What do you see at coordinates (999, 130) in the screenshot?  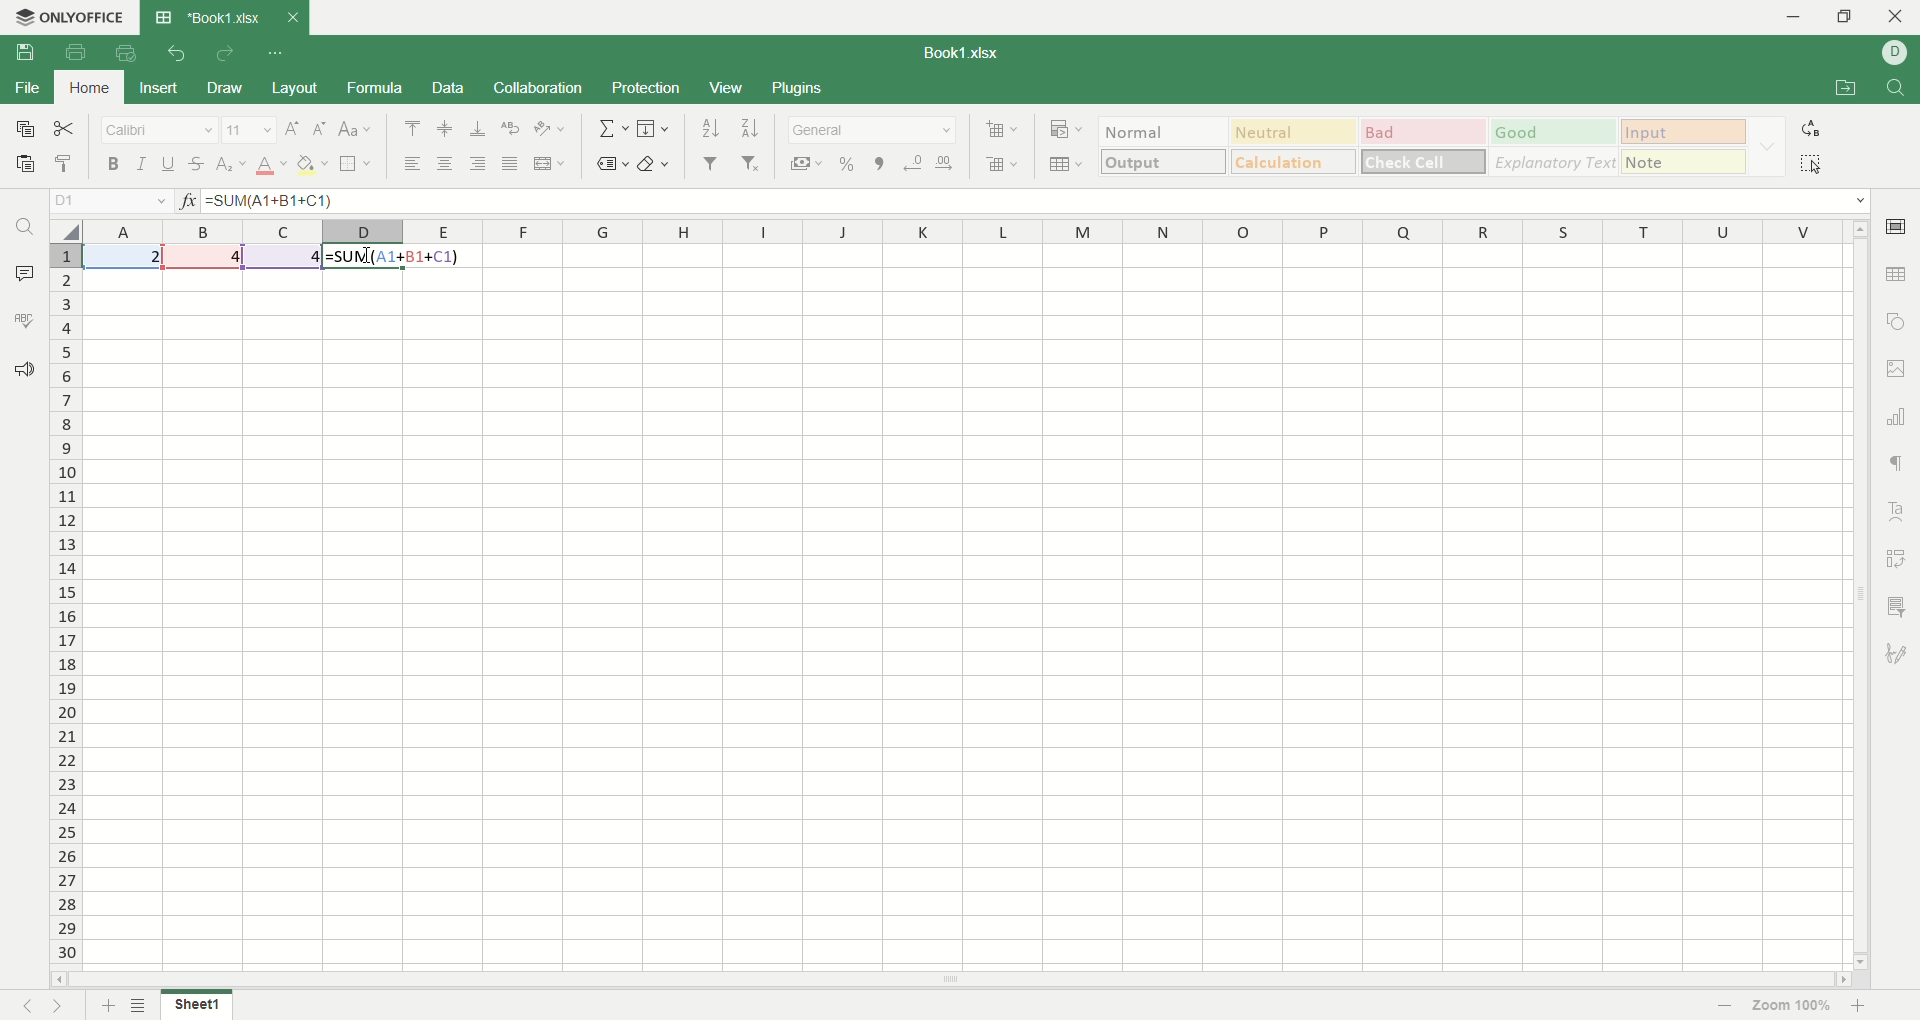 I see `add cell` at bounding box center [999, 130].